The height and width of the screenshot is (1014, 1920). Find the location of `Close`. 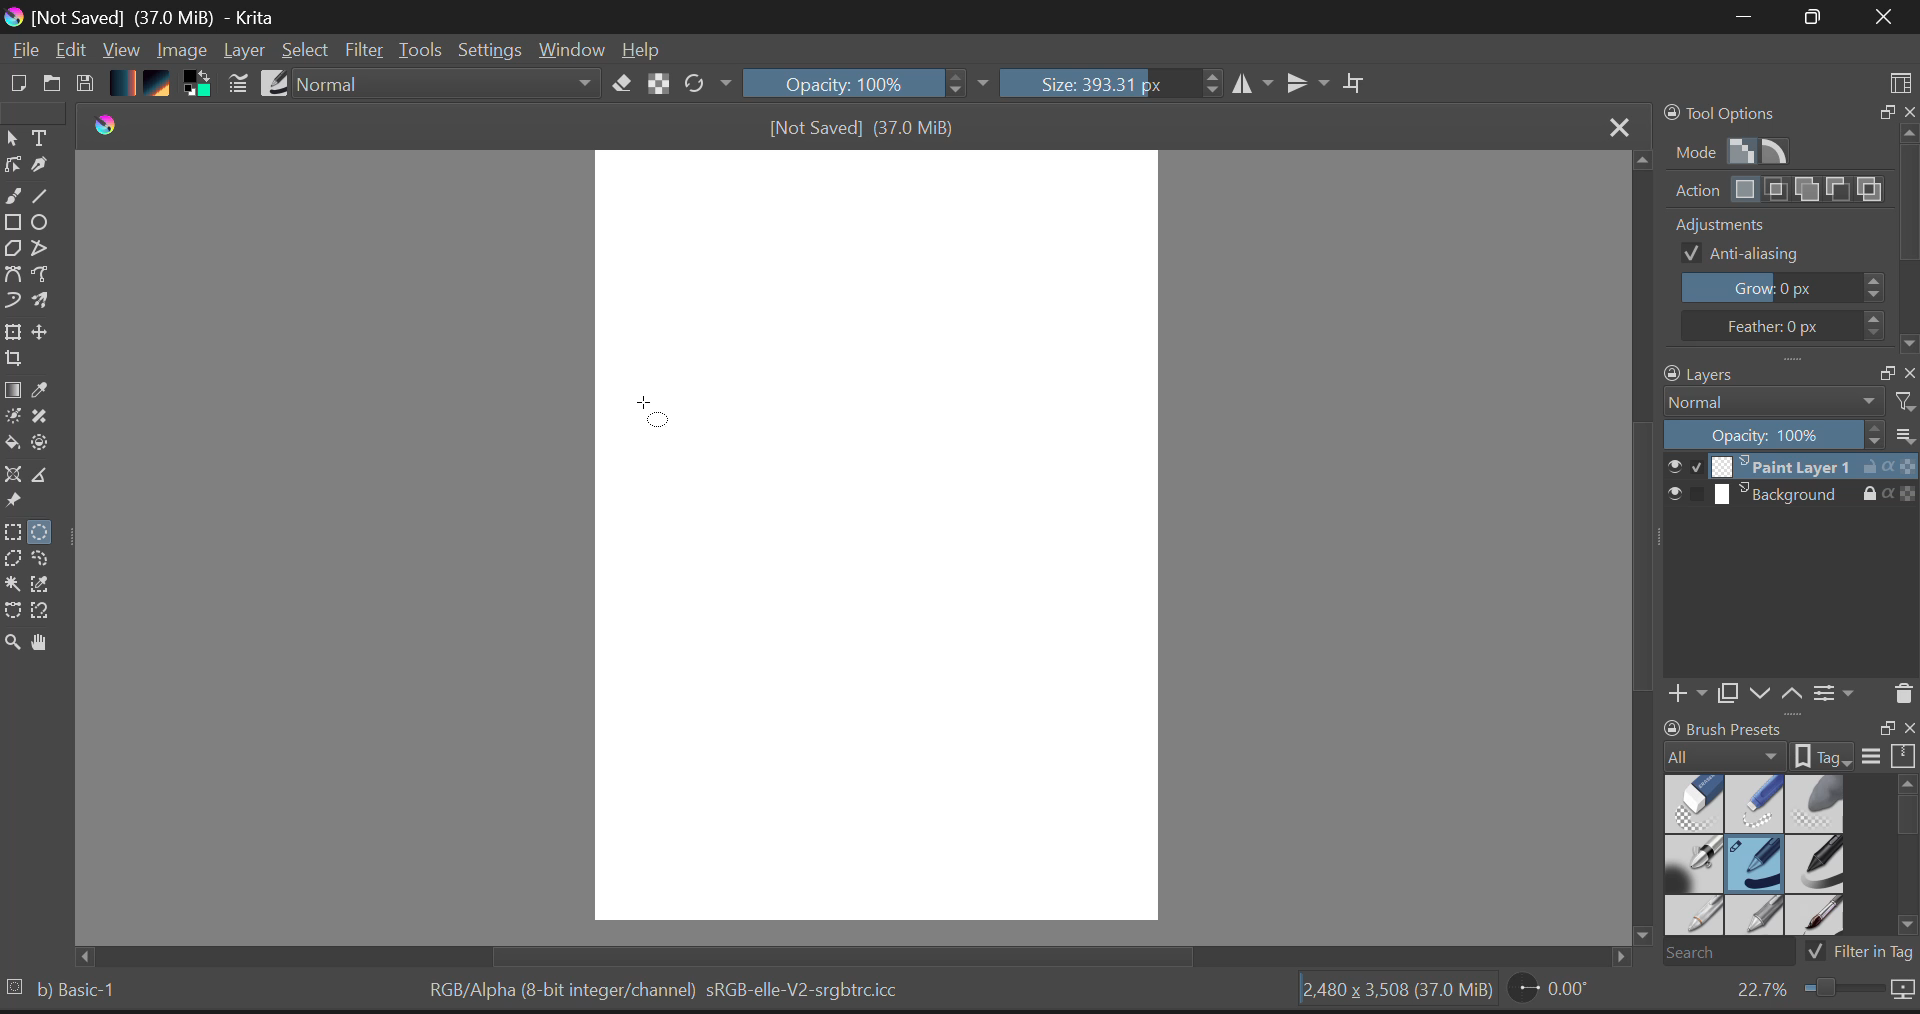

Close is located at coordinates (1880, 19).